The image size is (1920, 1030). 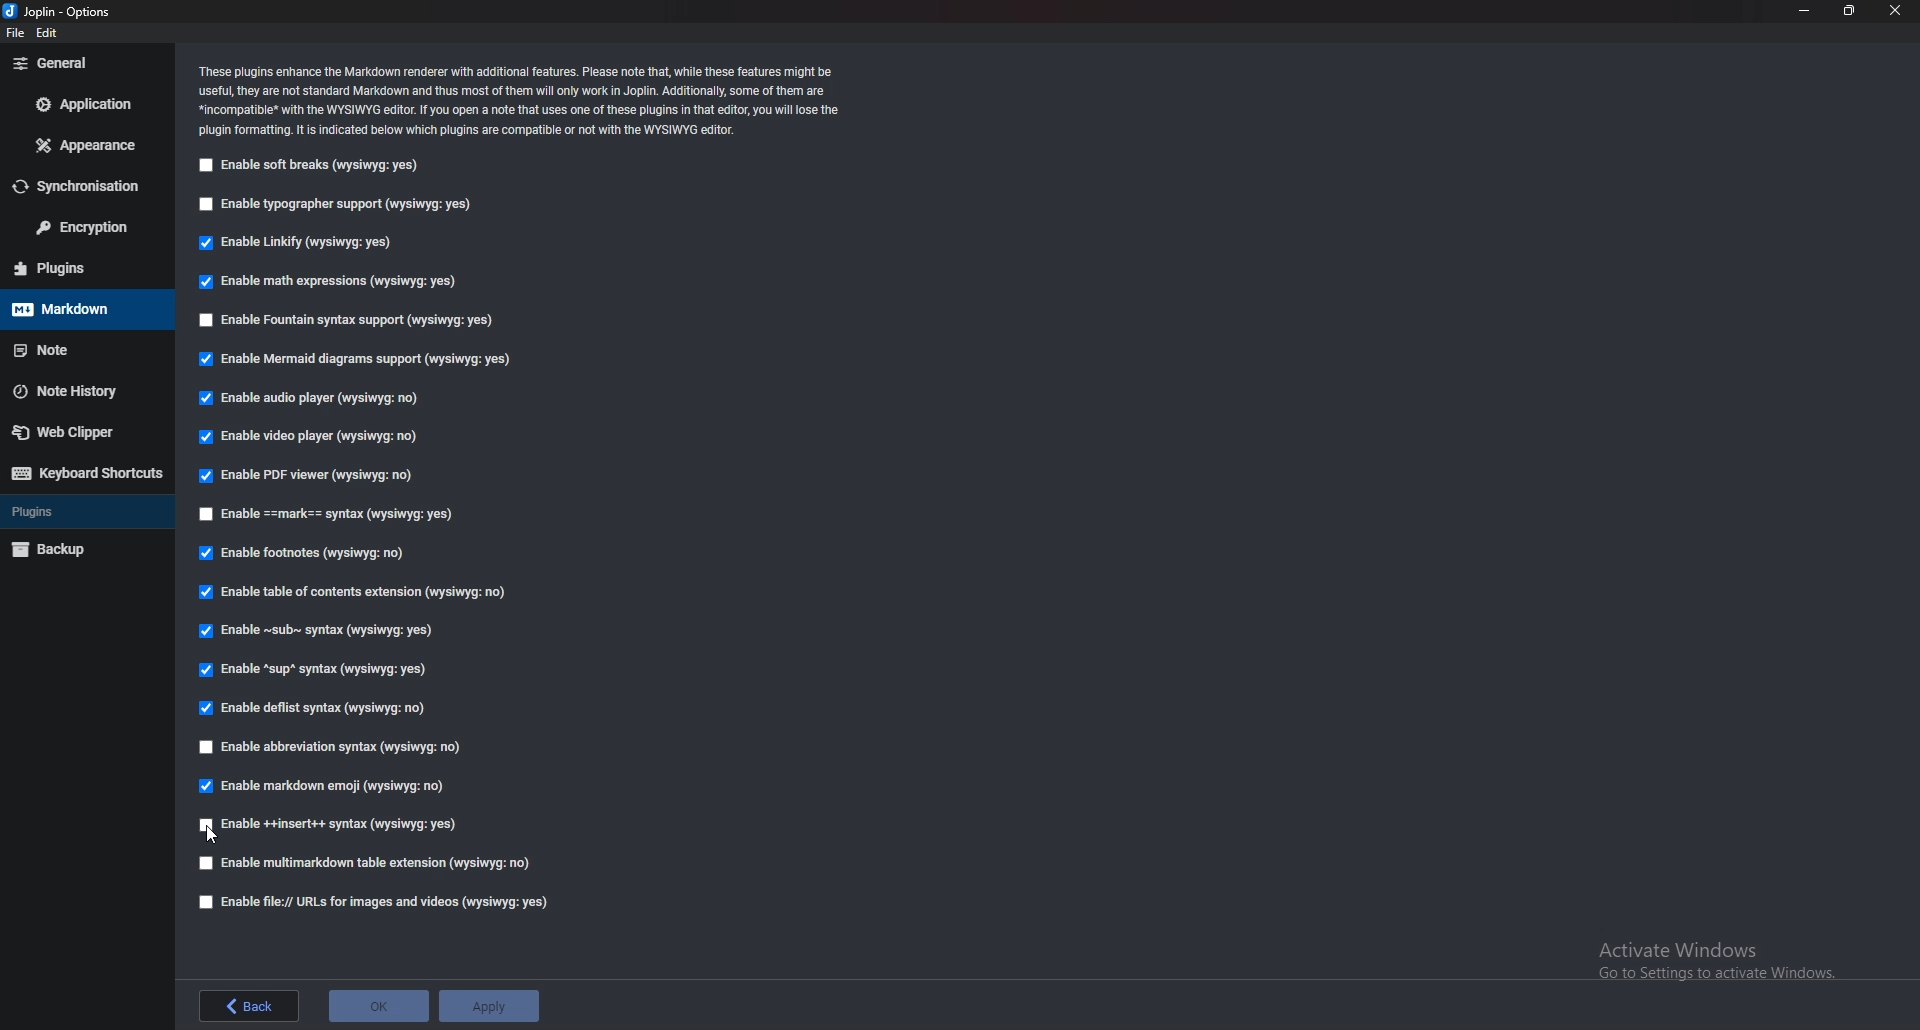 I want to click on Webclipper, so click(x=79, y=430).